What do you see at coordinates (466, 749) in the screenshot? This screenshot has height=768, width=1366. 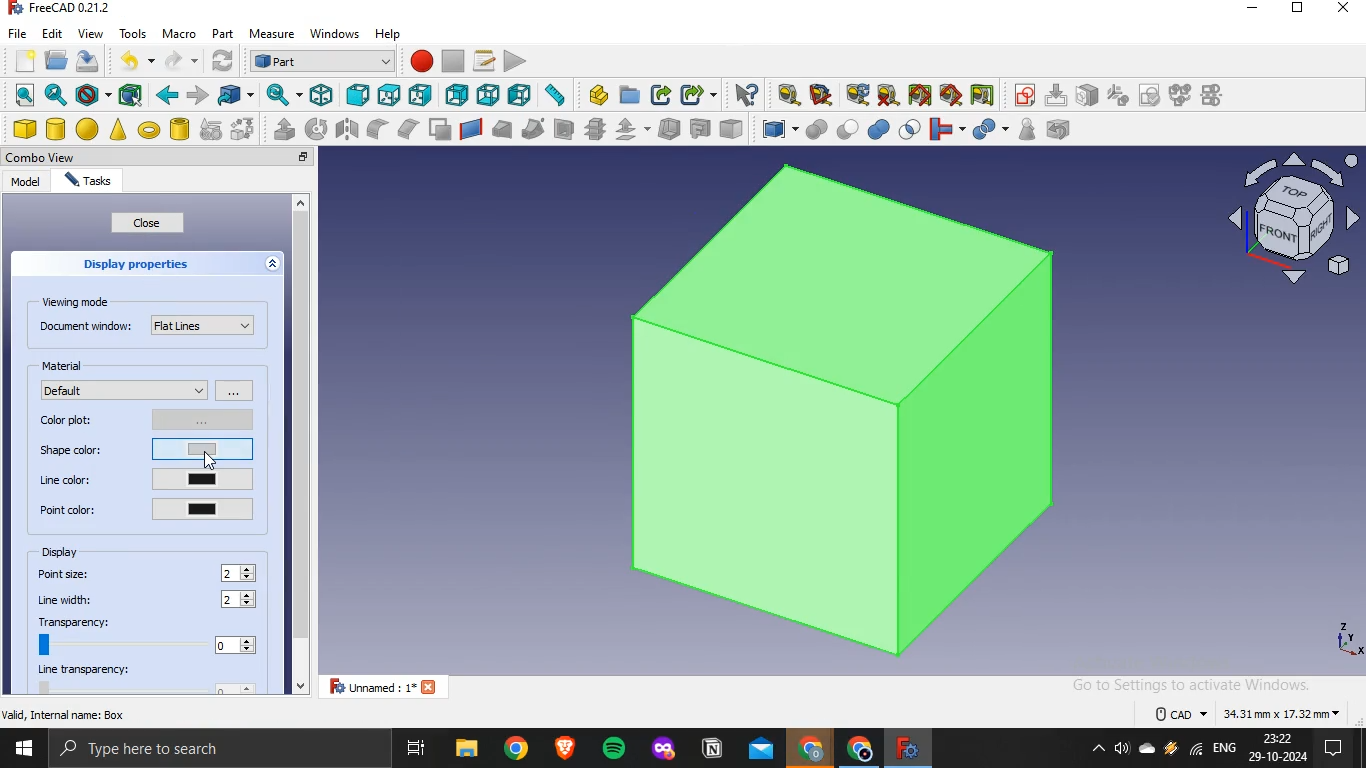 I see `file explorer` at bounding box center [466, 749].